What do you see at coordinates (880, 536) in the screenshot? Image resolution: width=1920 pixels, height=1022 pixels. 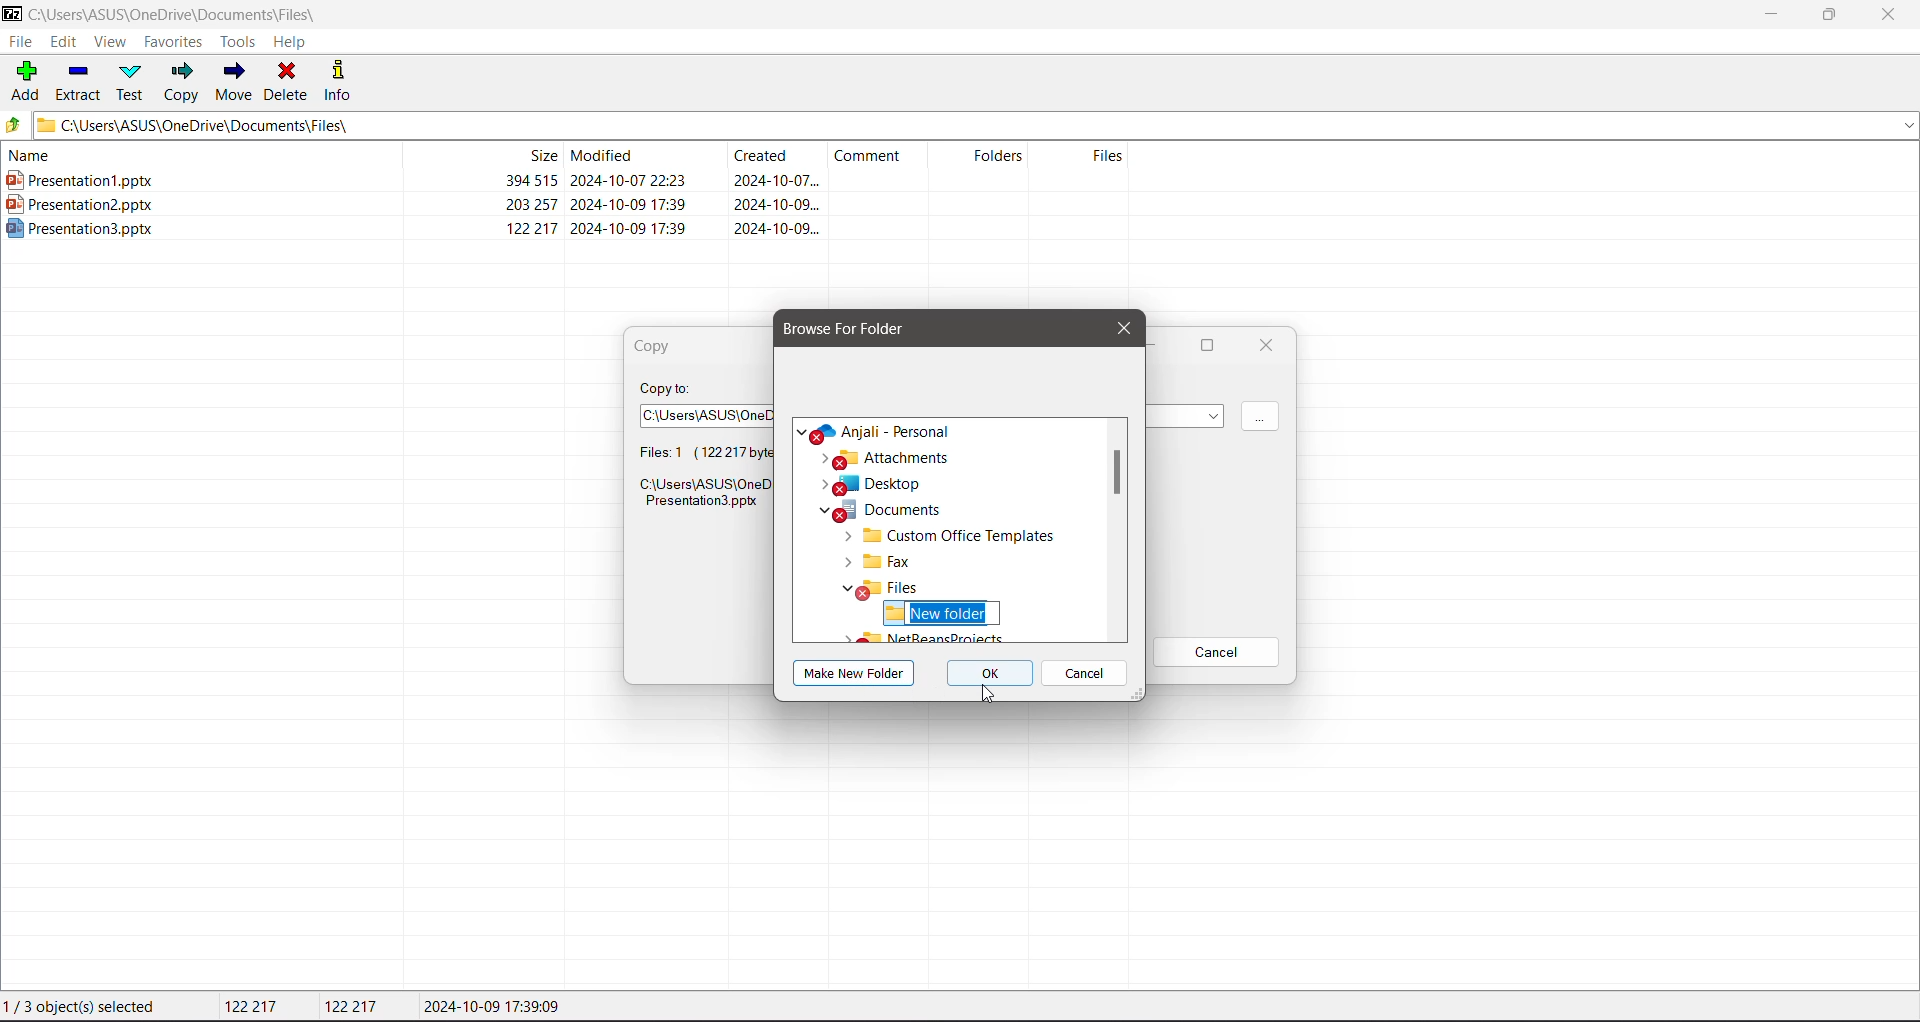 I see `Documents` at bounding box center [880, 536].